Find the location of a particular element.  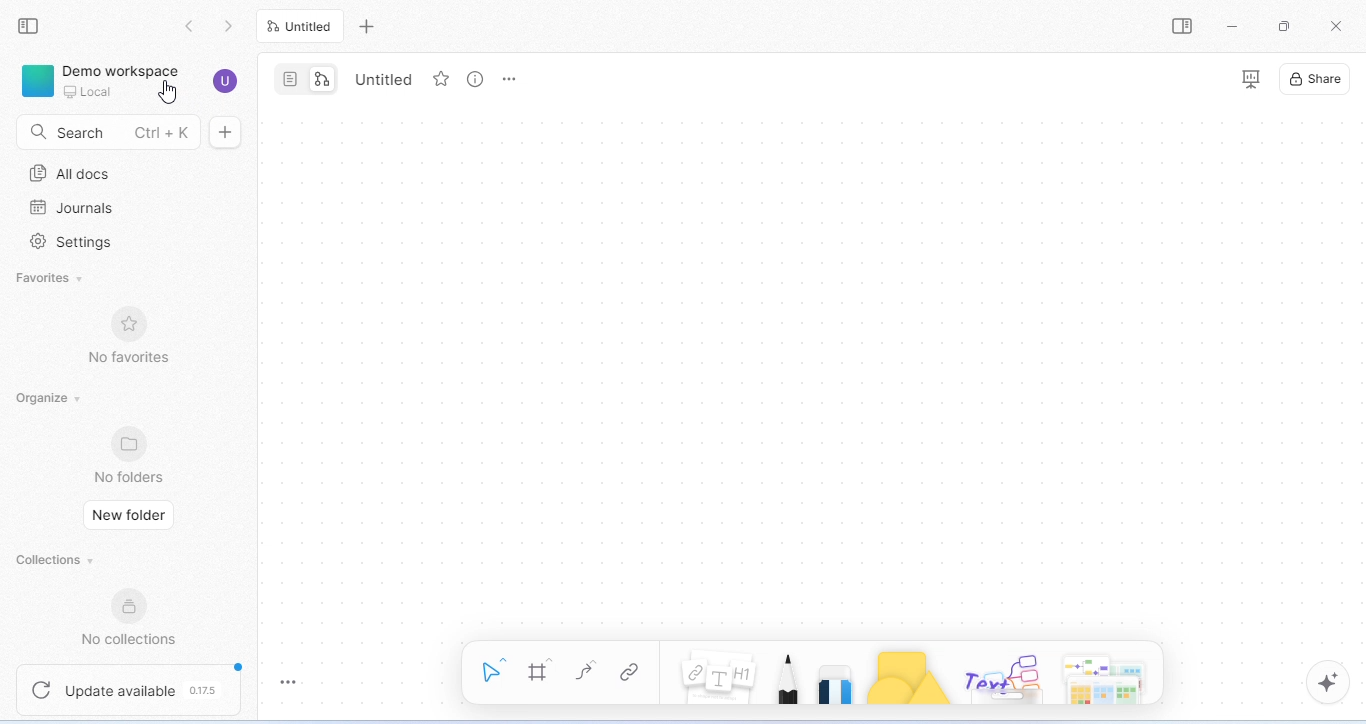

close is located at coordinates (1336, 26).